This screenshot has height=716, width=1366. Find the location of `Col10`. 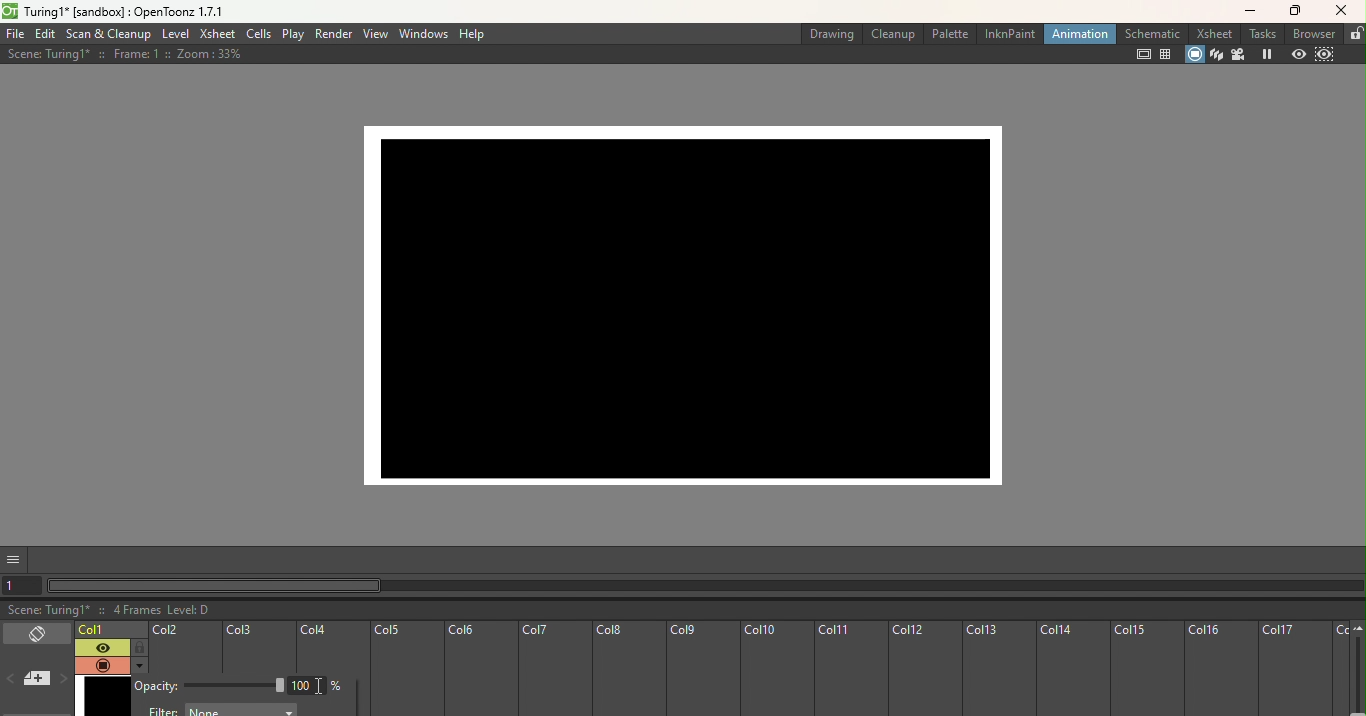

Col10 is located at coordinates (775, 670).